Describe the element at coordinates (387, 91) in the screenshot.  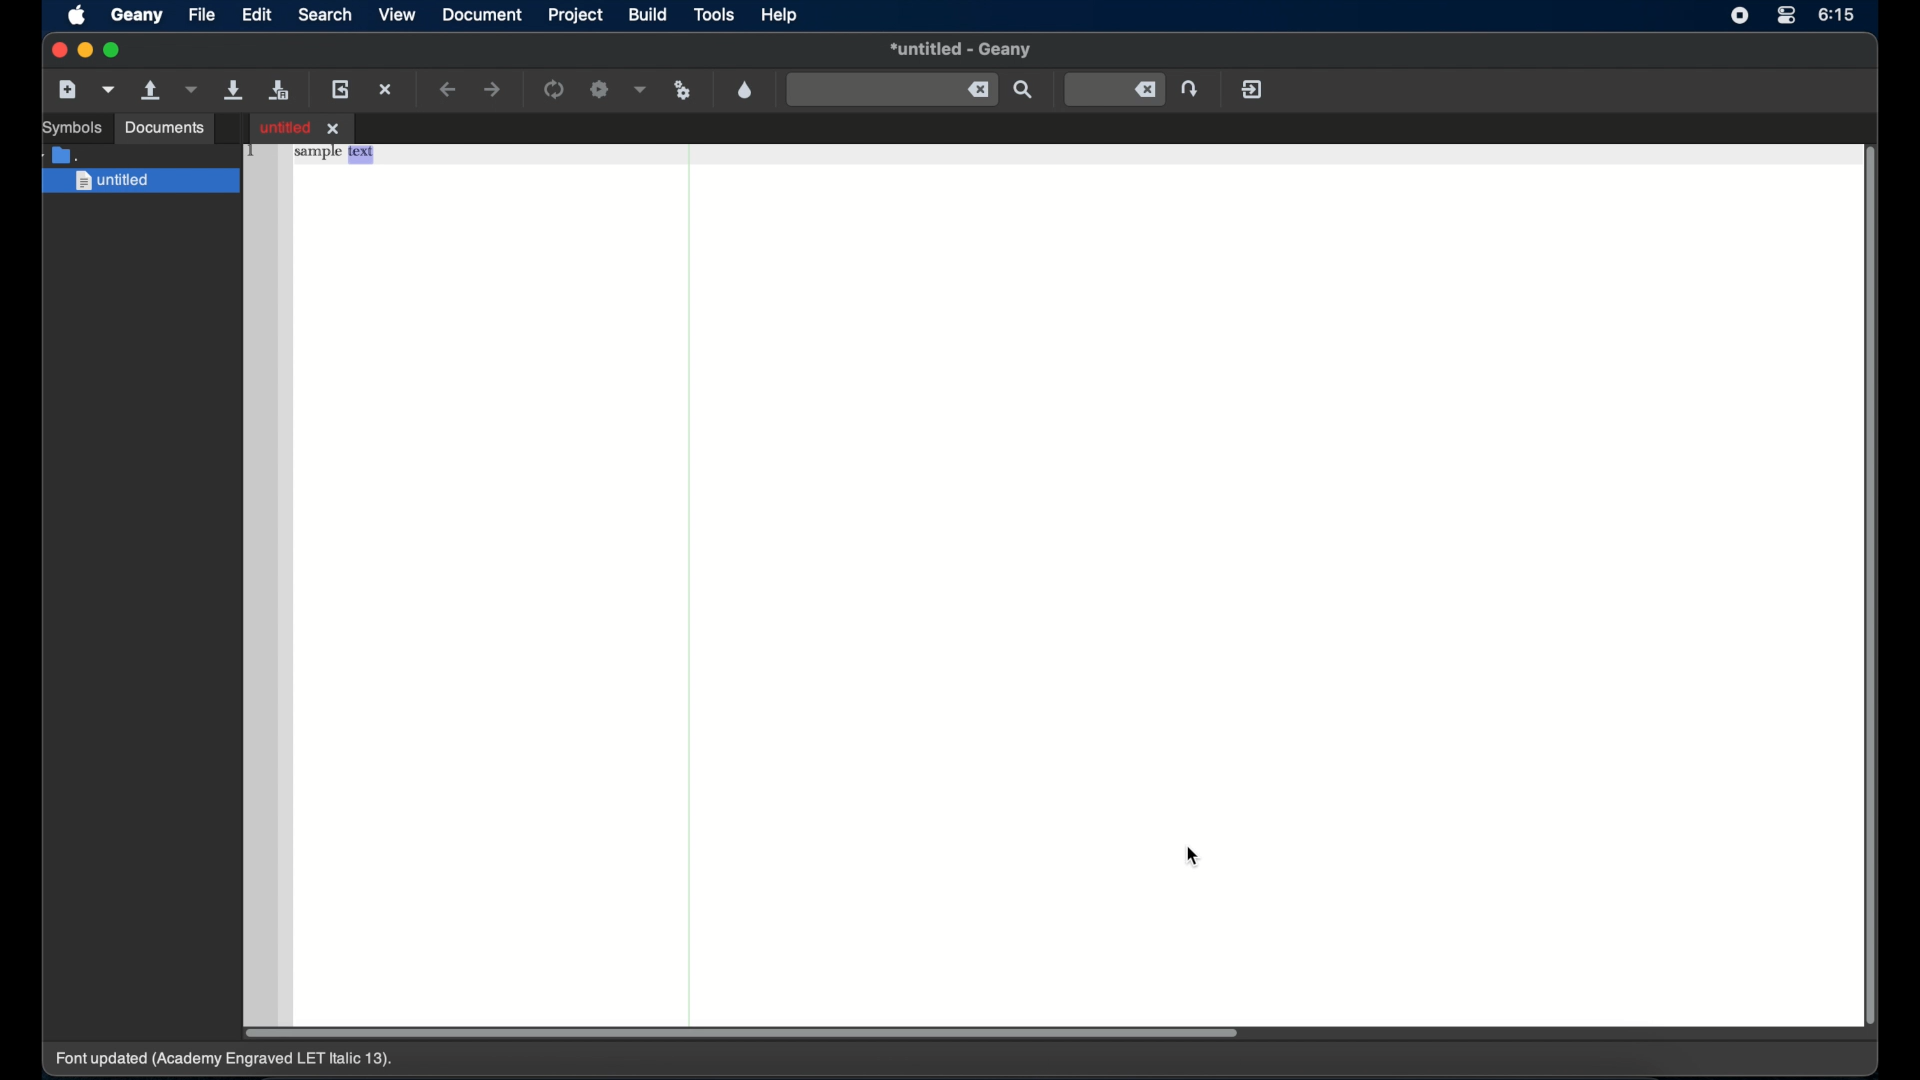
I see `close the current file` at that location.